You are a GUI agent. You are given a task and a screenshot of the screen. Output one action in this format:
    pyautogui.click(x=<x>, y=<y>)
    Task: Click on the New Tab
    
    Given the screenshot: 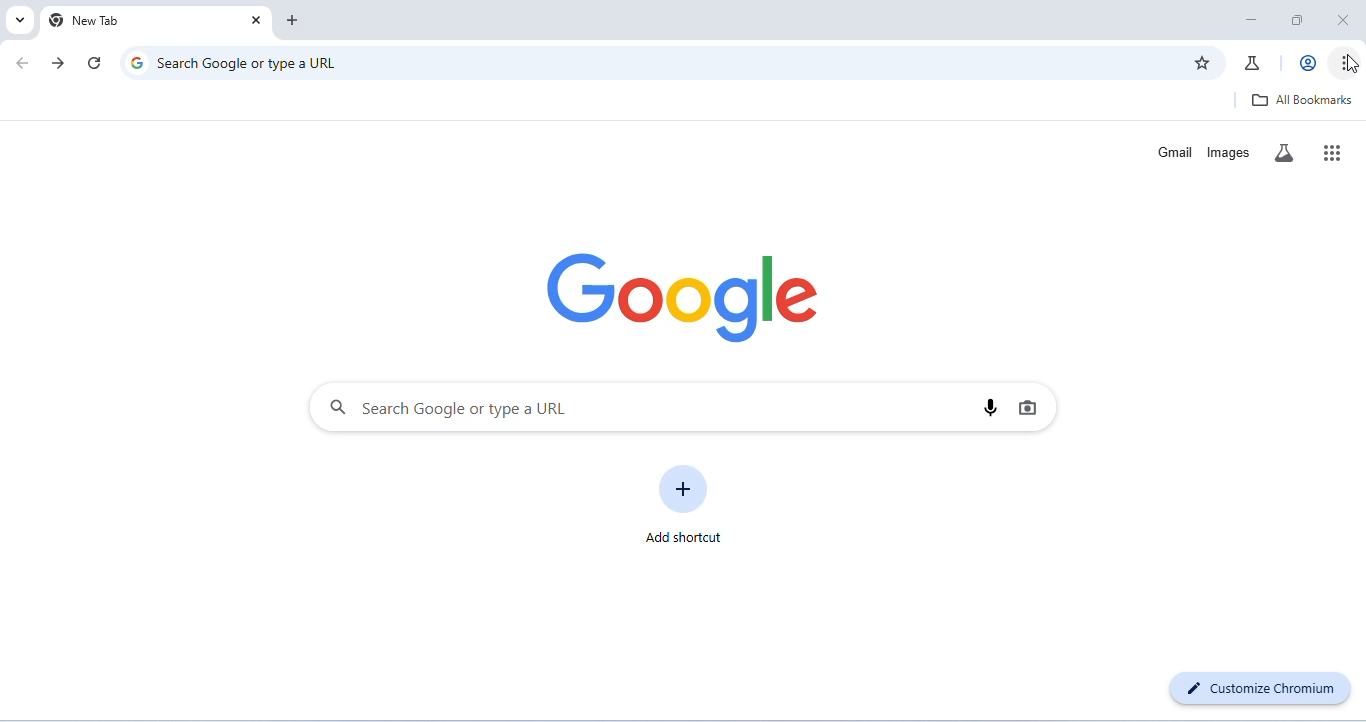 What is the action you would take?
    pyautogui.click(x=131, y=22)
    